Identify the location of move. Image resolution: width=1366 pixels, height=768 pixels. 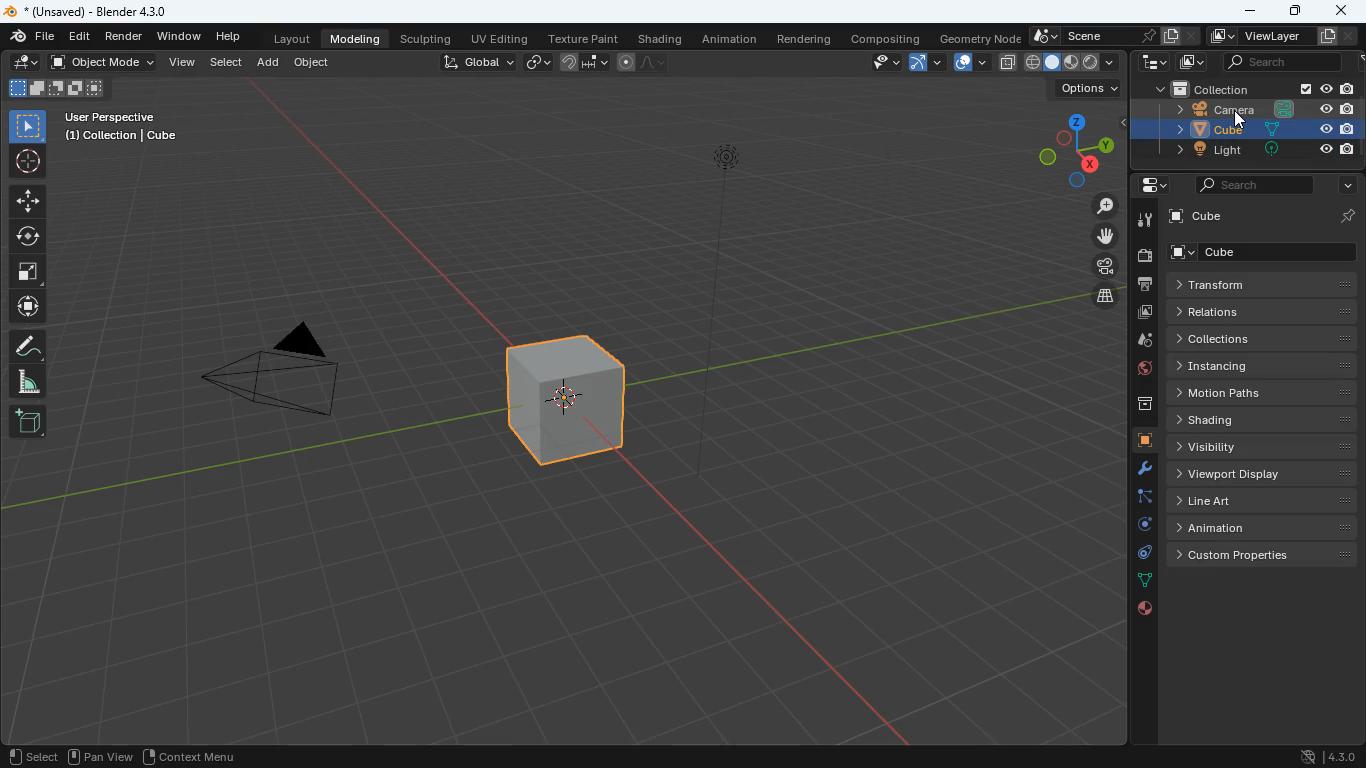
(1094, 236).